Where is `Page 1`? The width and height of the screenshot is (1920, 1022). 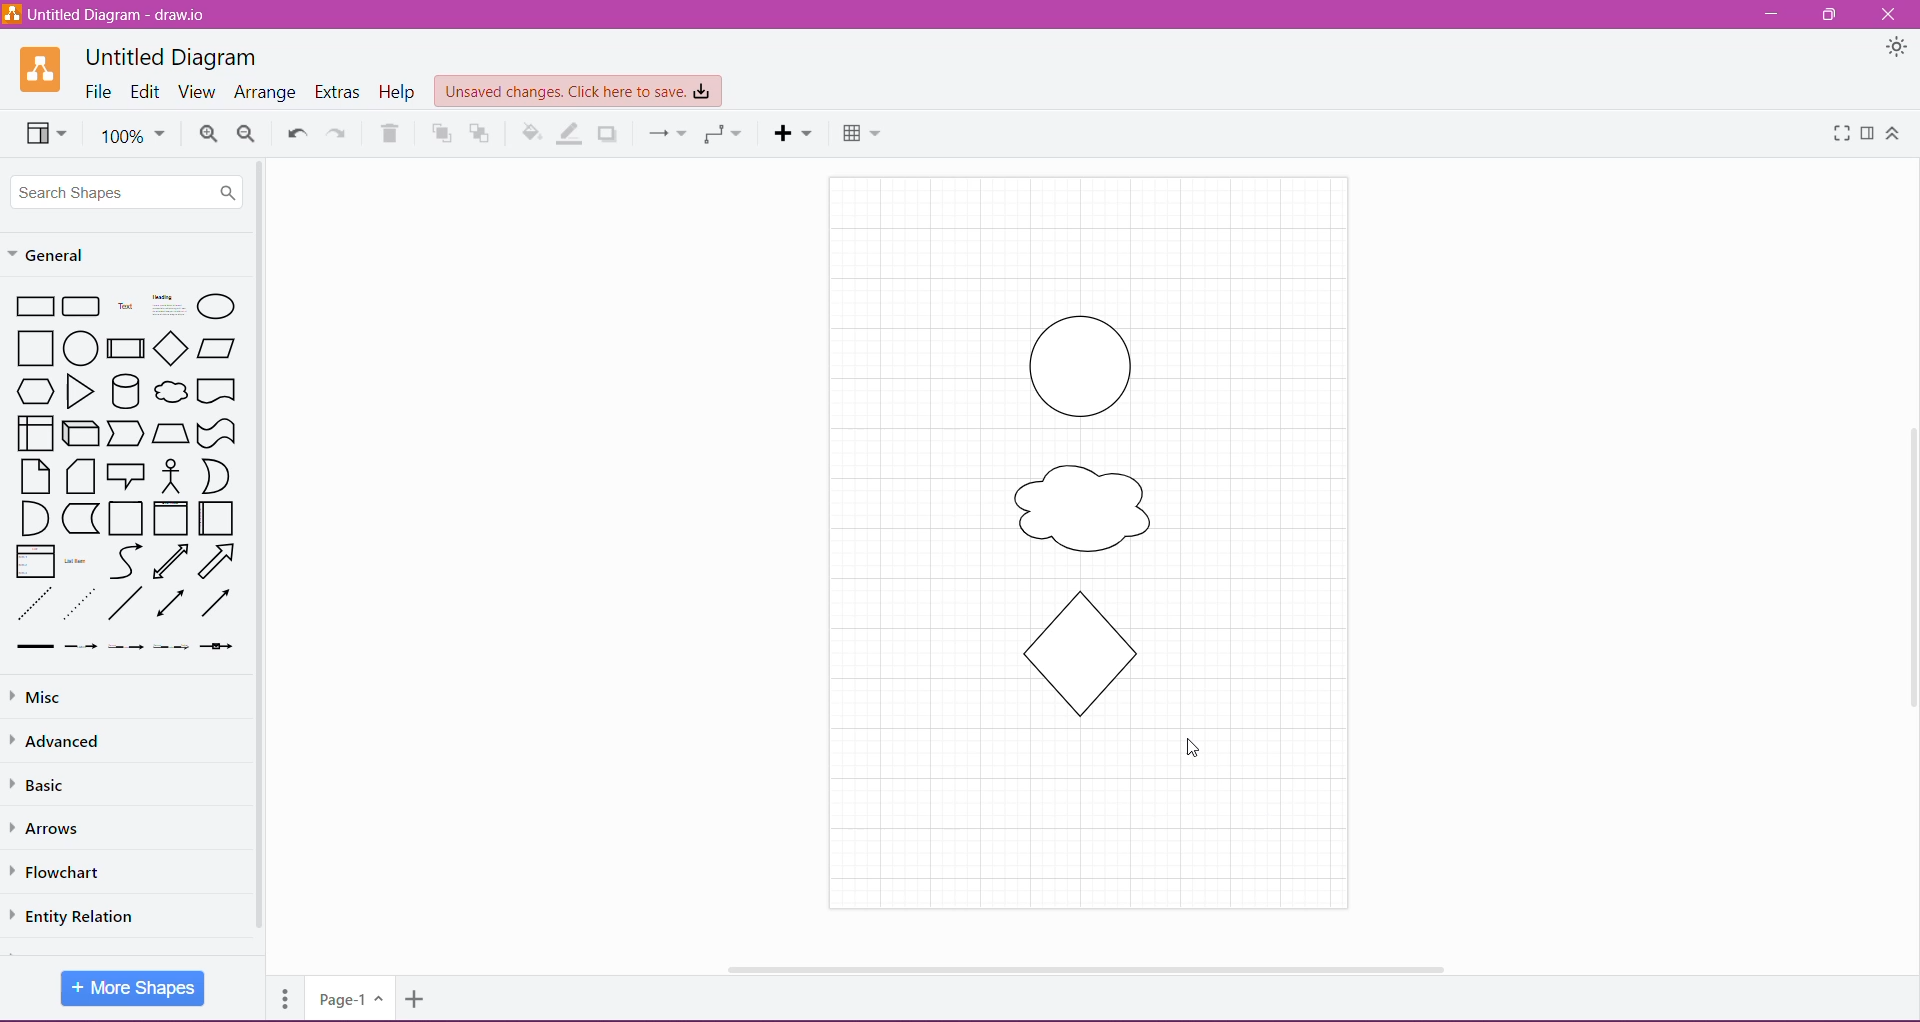 Page 1 is located at coordinates (348, 997).